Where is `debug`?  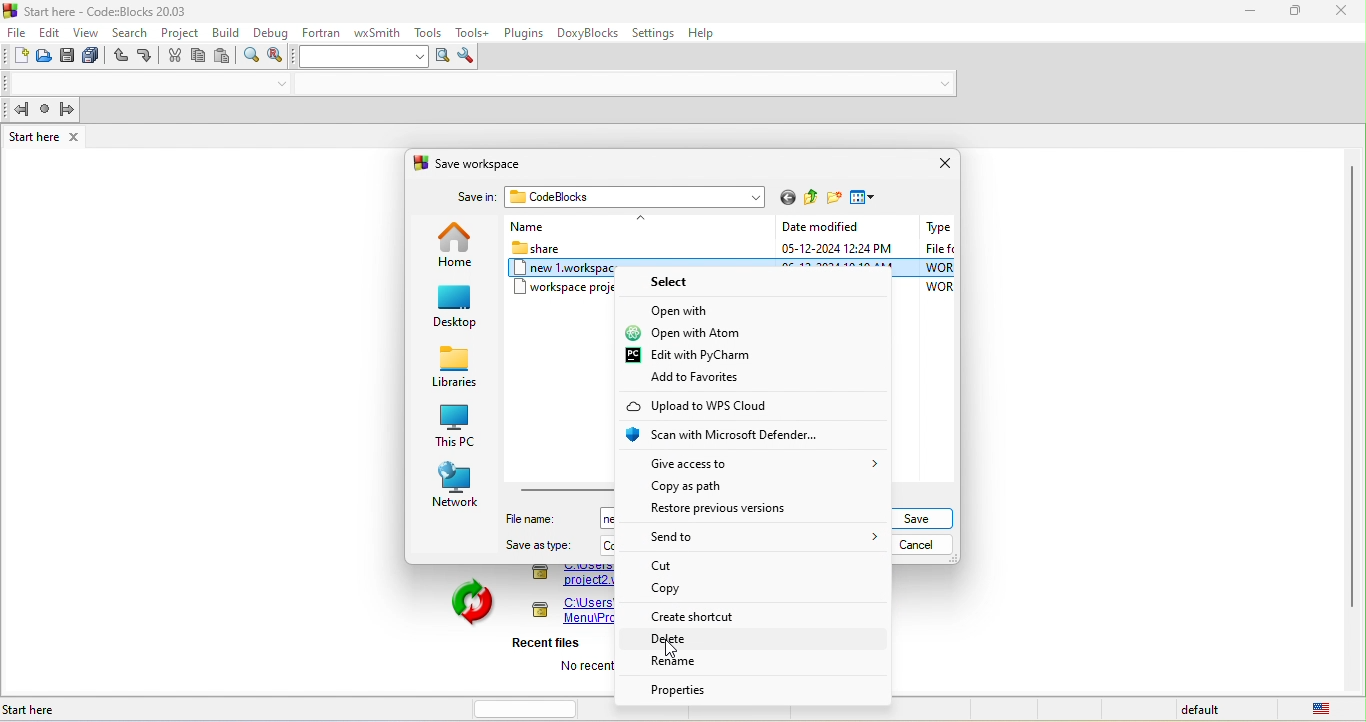 debug is located at coordinates (270, 31).